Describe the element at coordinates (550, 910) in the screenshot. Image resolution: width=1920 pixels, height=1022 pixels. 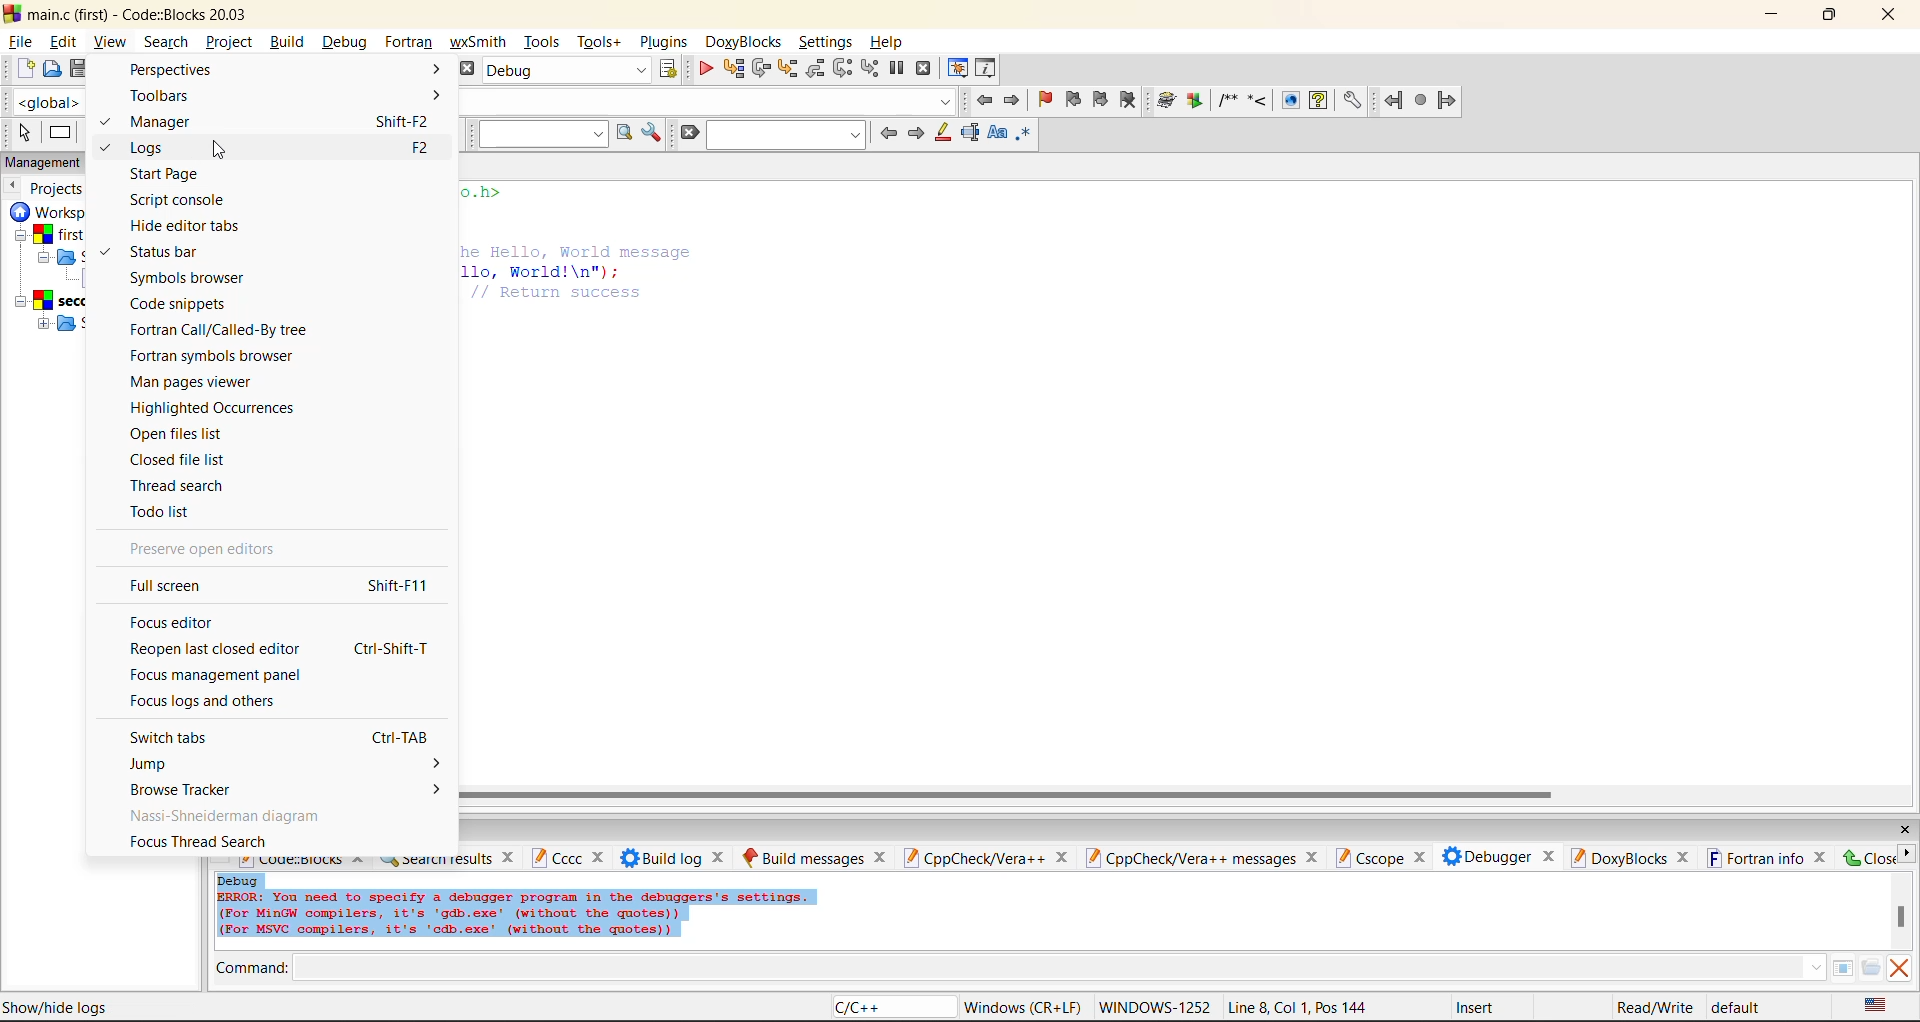
I see `debug data` at that location.